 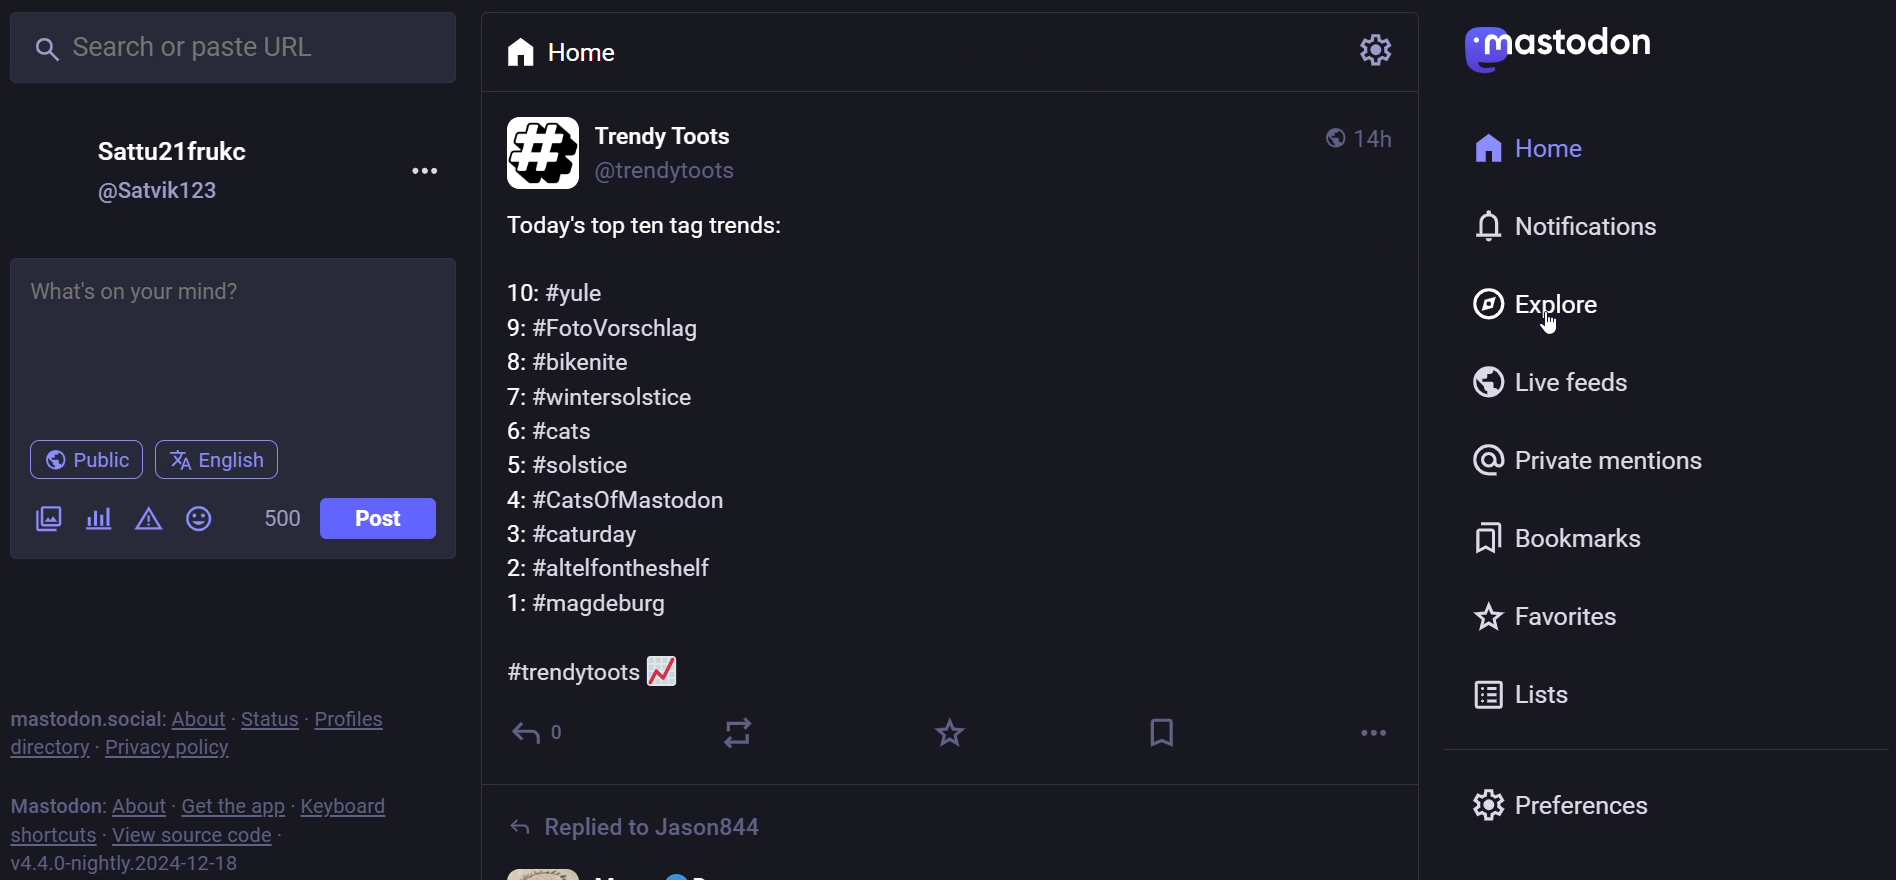 What do you see at coordinates (193, 150) in the screenshot?
I see `Sattu21frukc` at bounding box center [193, 150].